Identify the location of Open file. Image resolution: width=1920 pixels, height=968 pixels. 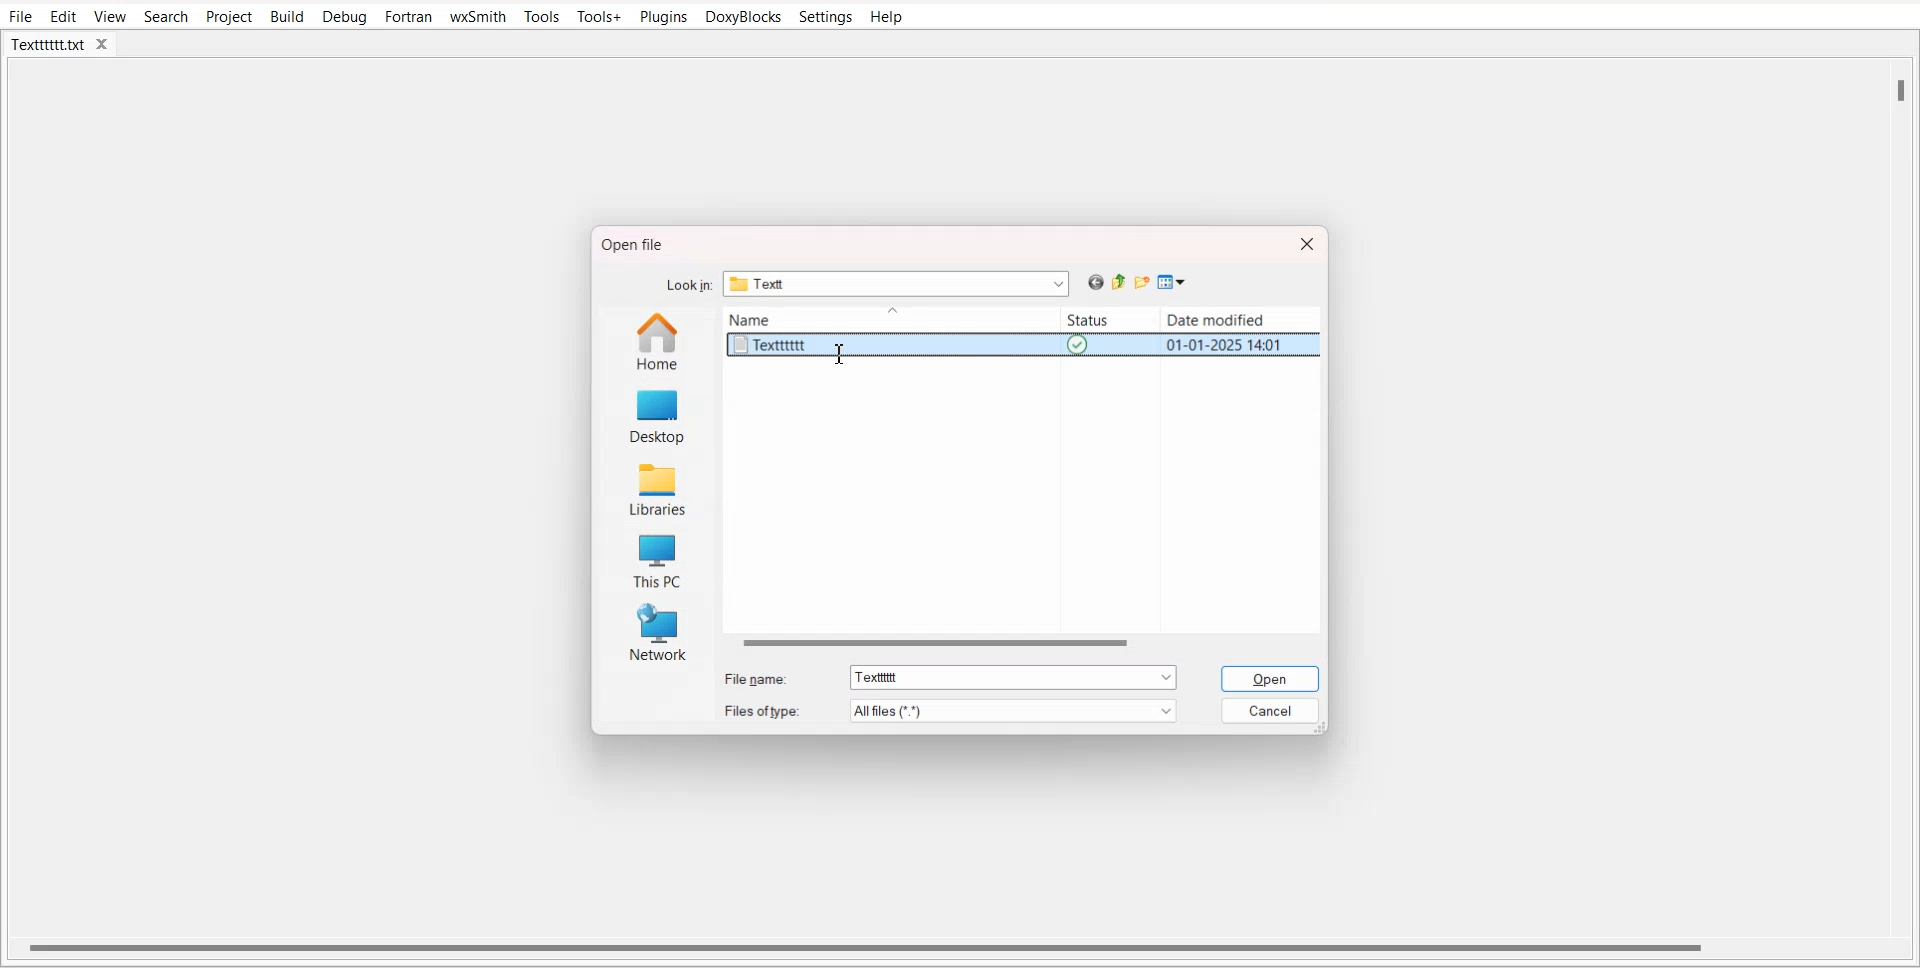
(649, 242).